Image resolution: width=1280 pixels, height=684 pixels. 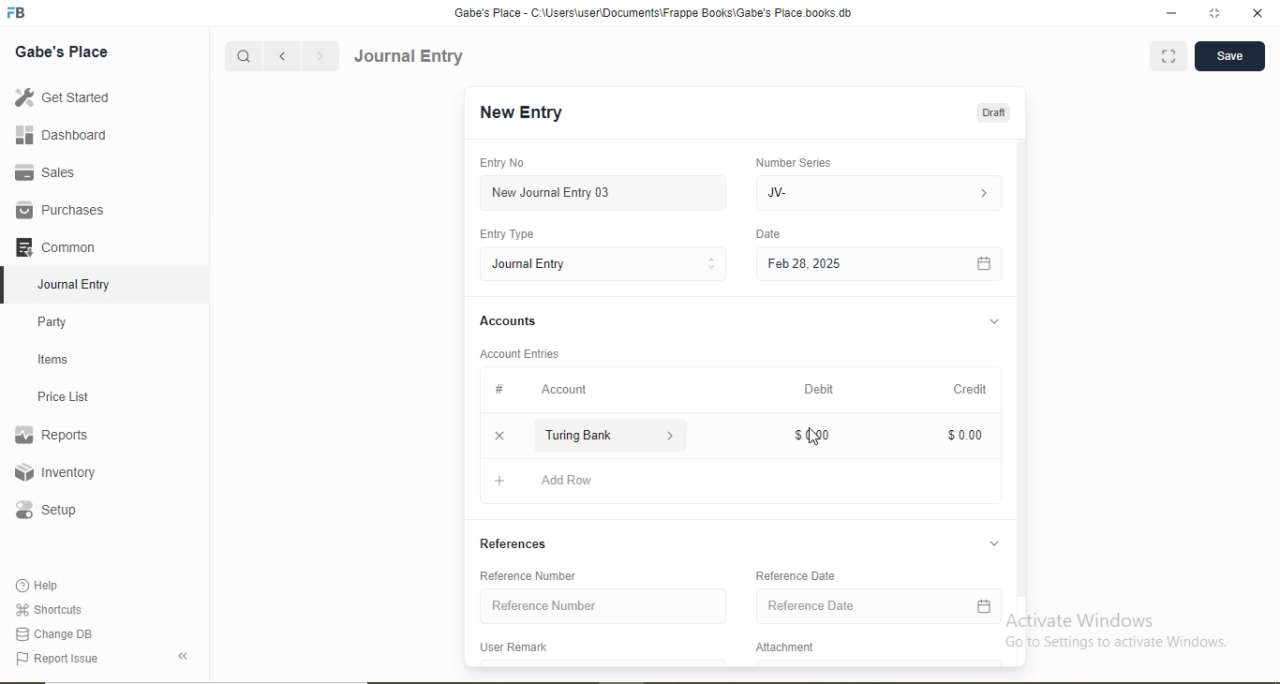 What do you see at coordinates (42, 172) in the screenshot?
I see `Sales` at bounding box center [42, 172].